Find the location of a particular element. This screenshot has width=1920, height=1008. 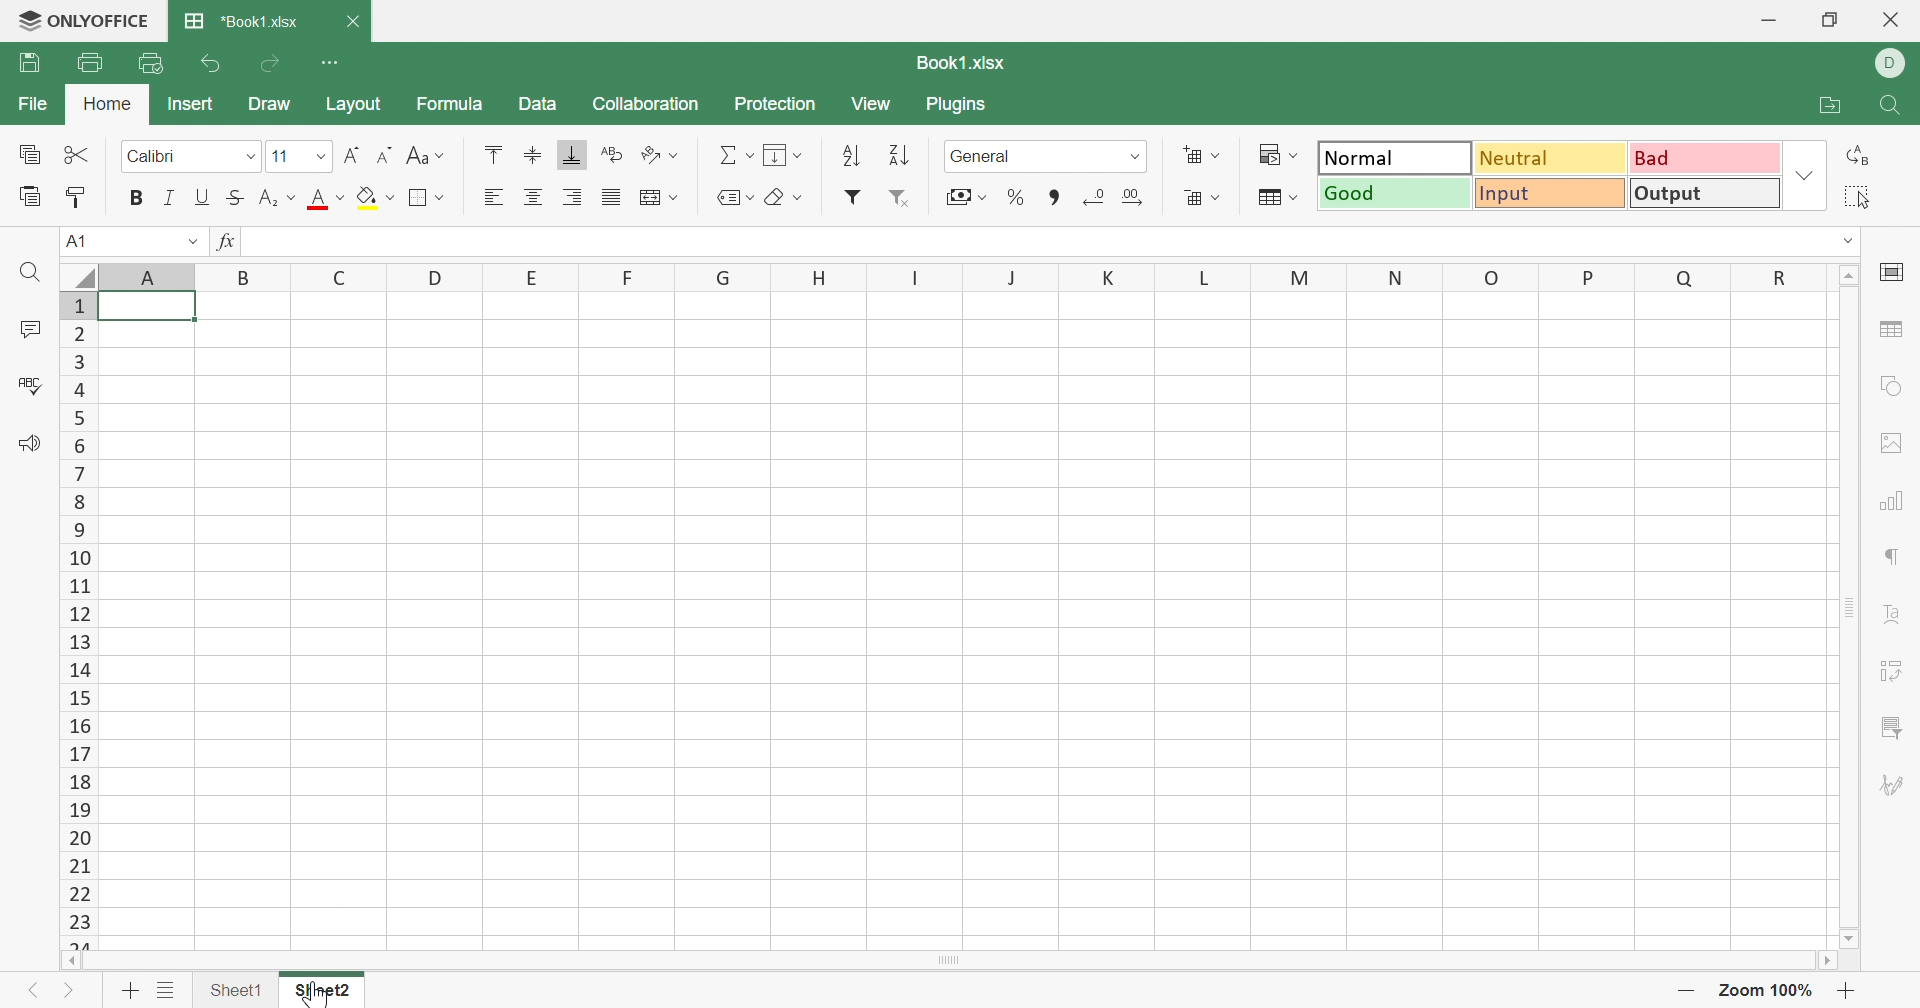

Increase decimal is located at coordinates (1134, 199).